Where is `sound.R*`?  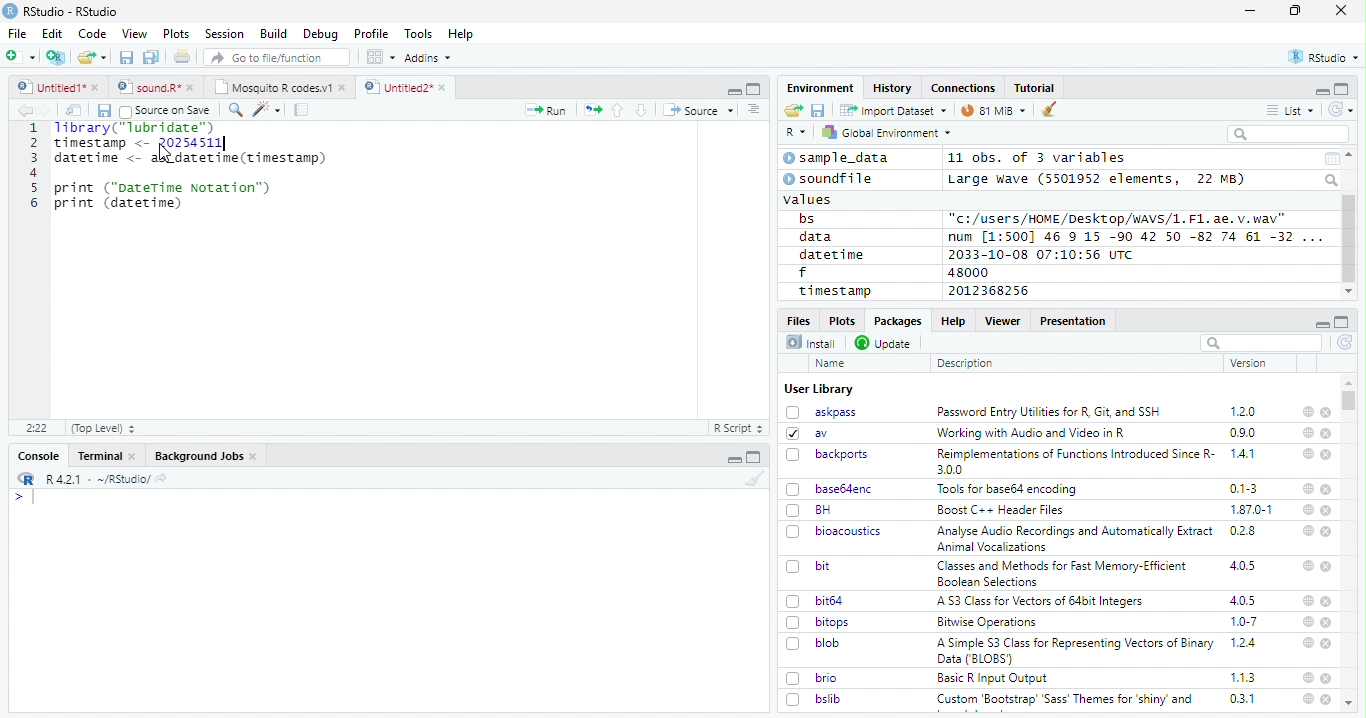 sound.R* is located at coordinates (156, 88).